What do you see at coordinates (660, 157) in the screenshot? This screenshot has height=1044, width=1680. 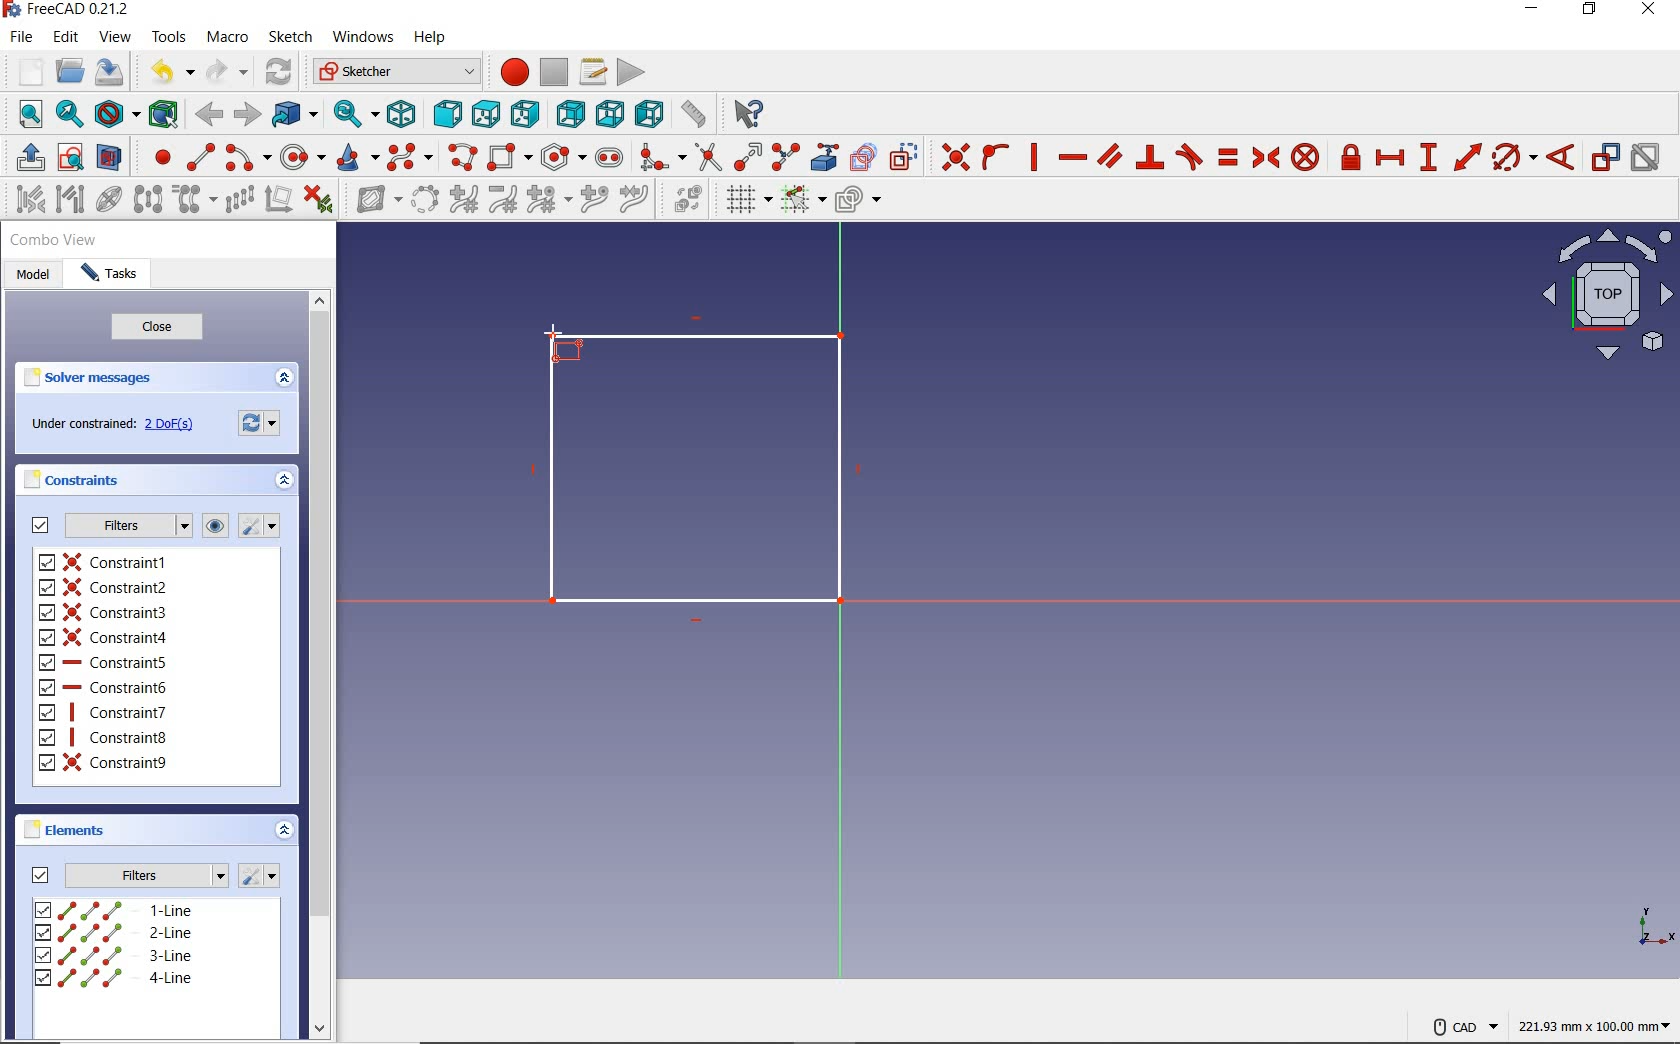 I see `create fillet` at bounding box center [660, 157].